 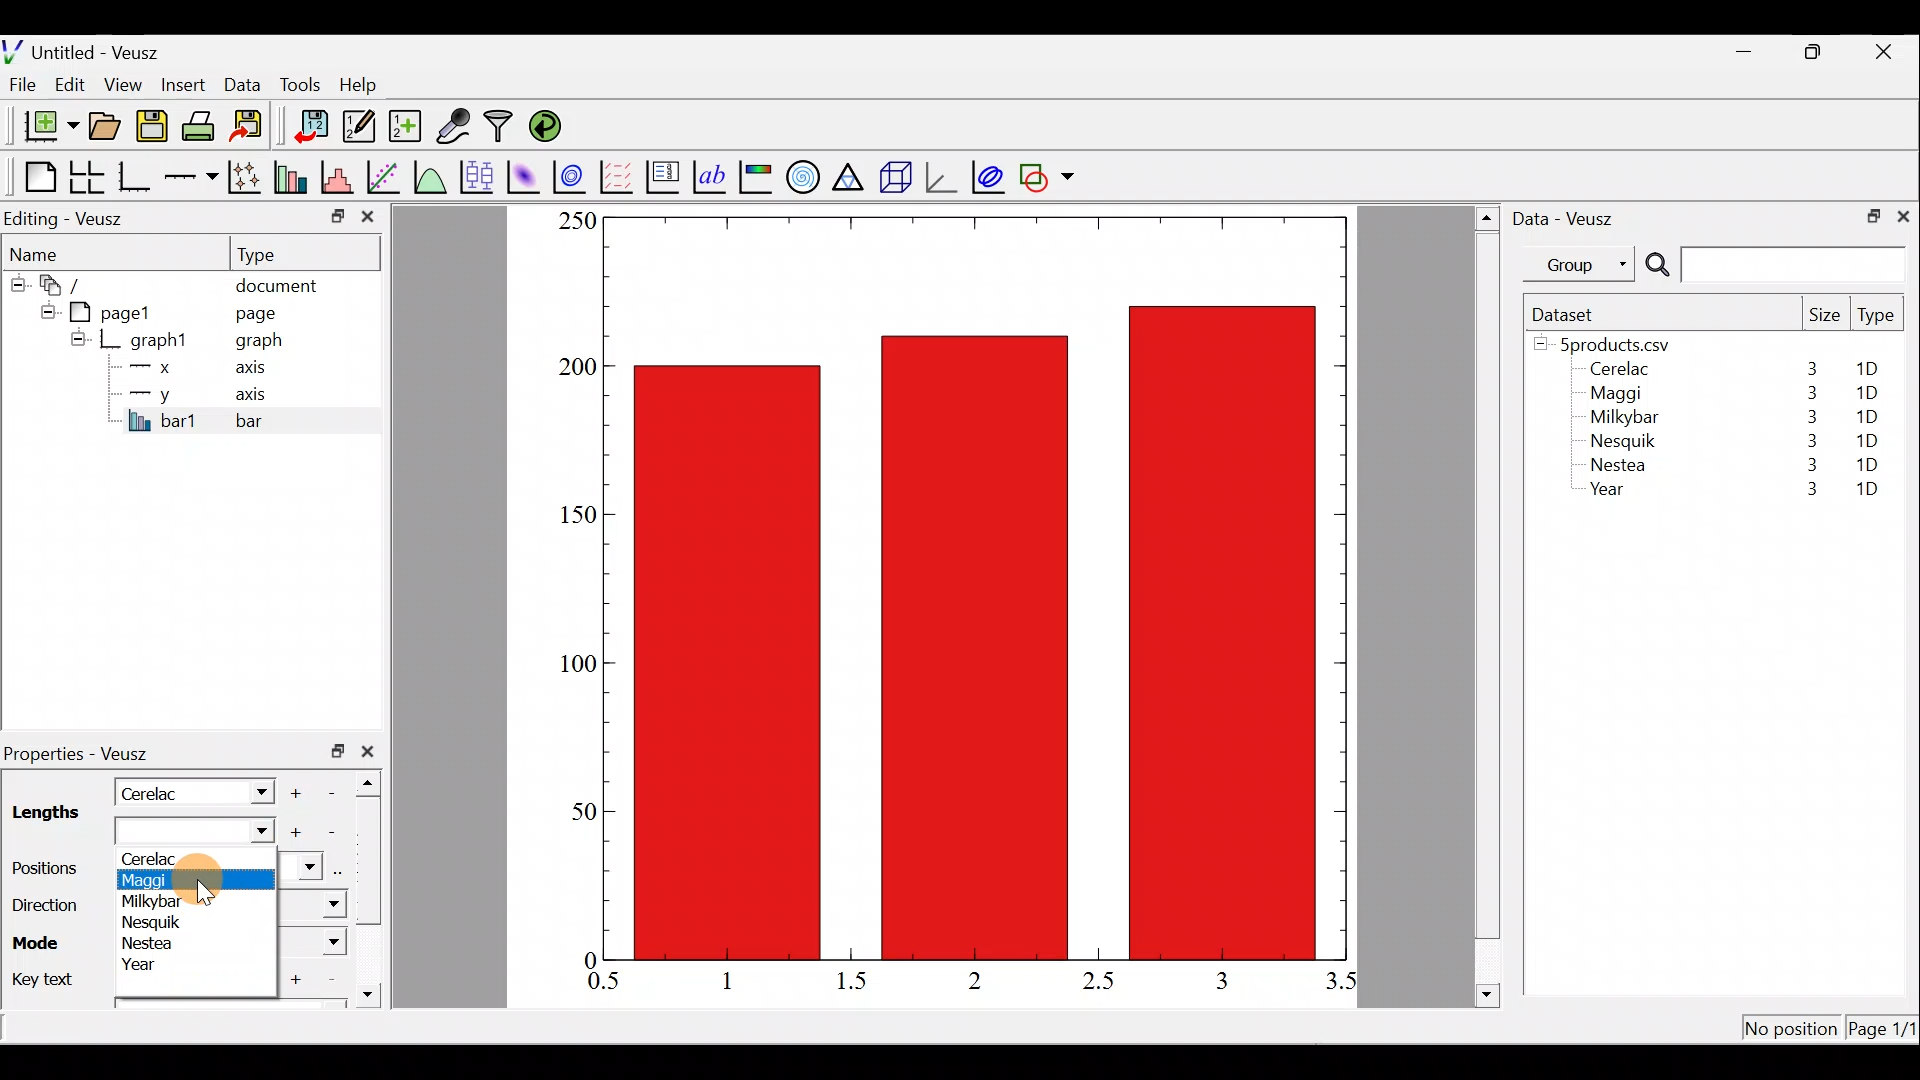 What do you see at coordinates (1807, 468) in the screenshot?
I see `3` at bounding box center [1807, 468].